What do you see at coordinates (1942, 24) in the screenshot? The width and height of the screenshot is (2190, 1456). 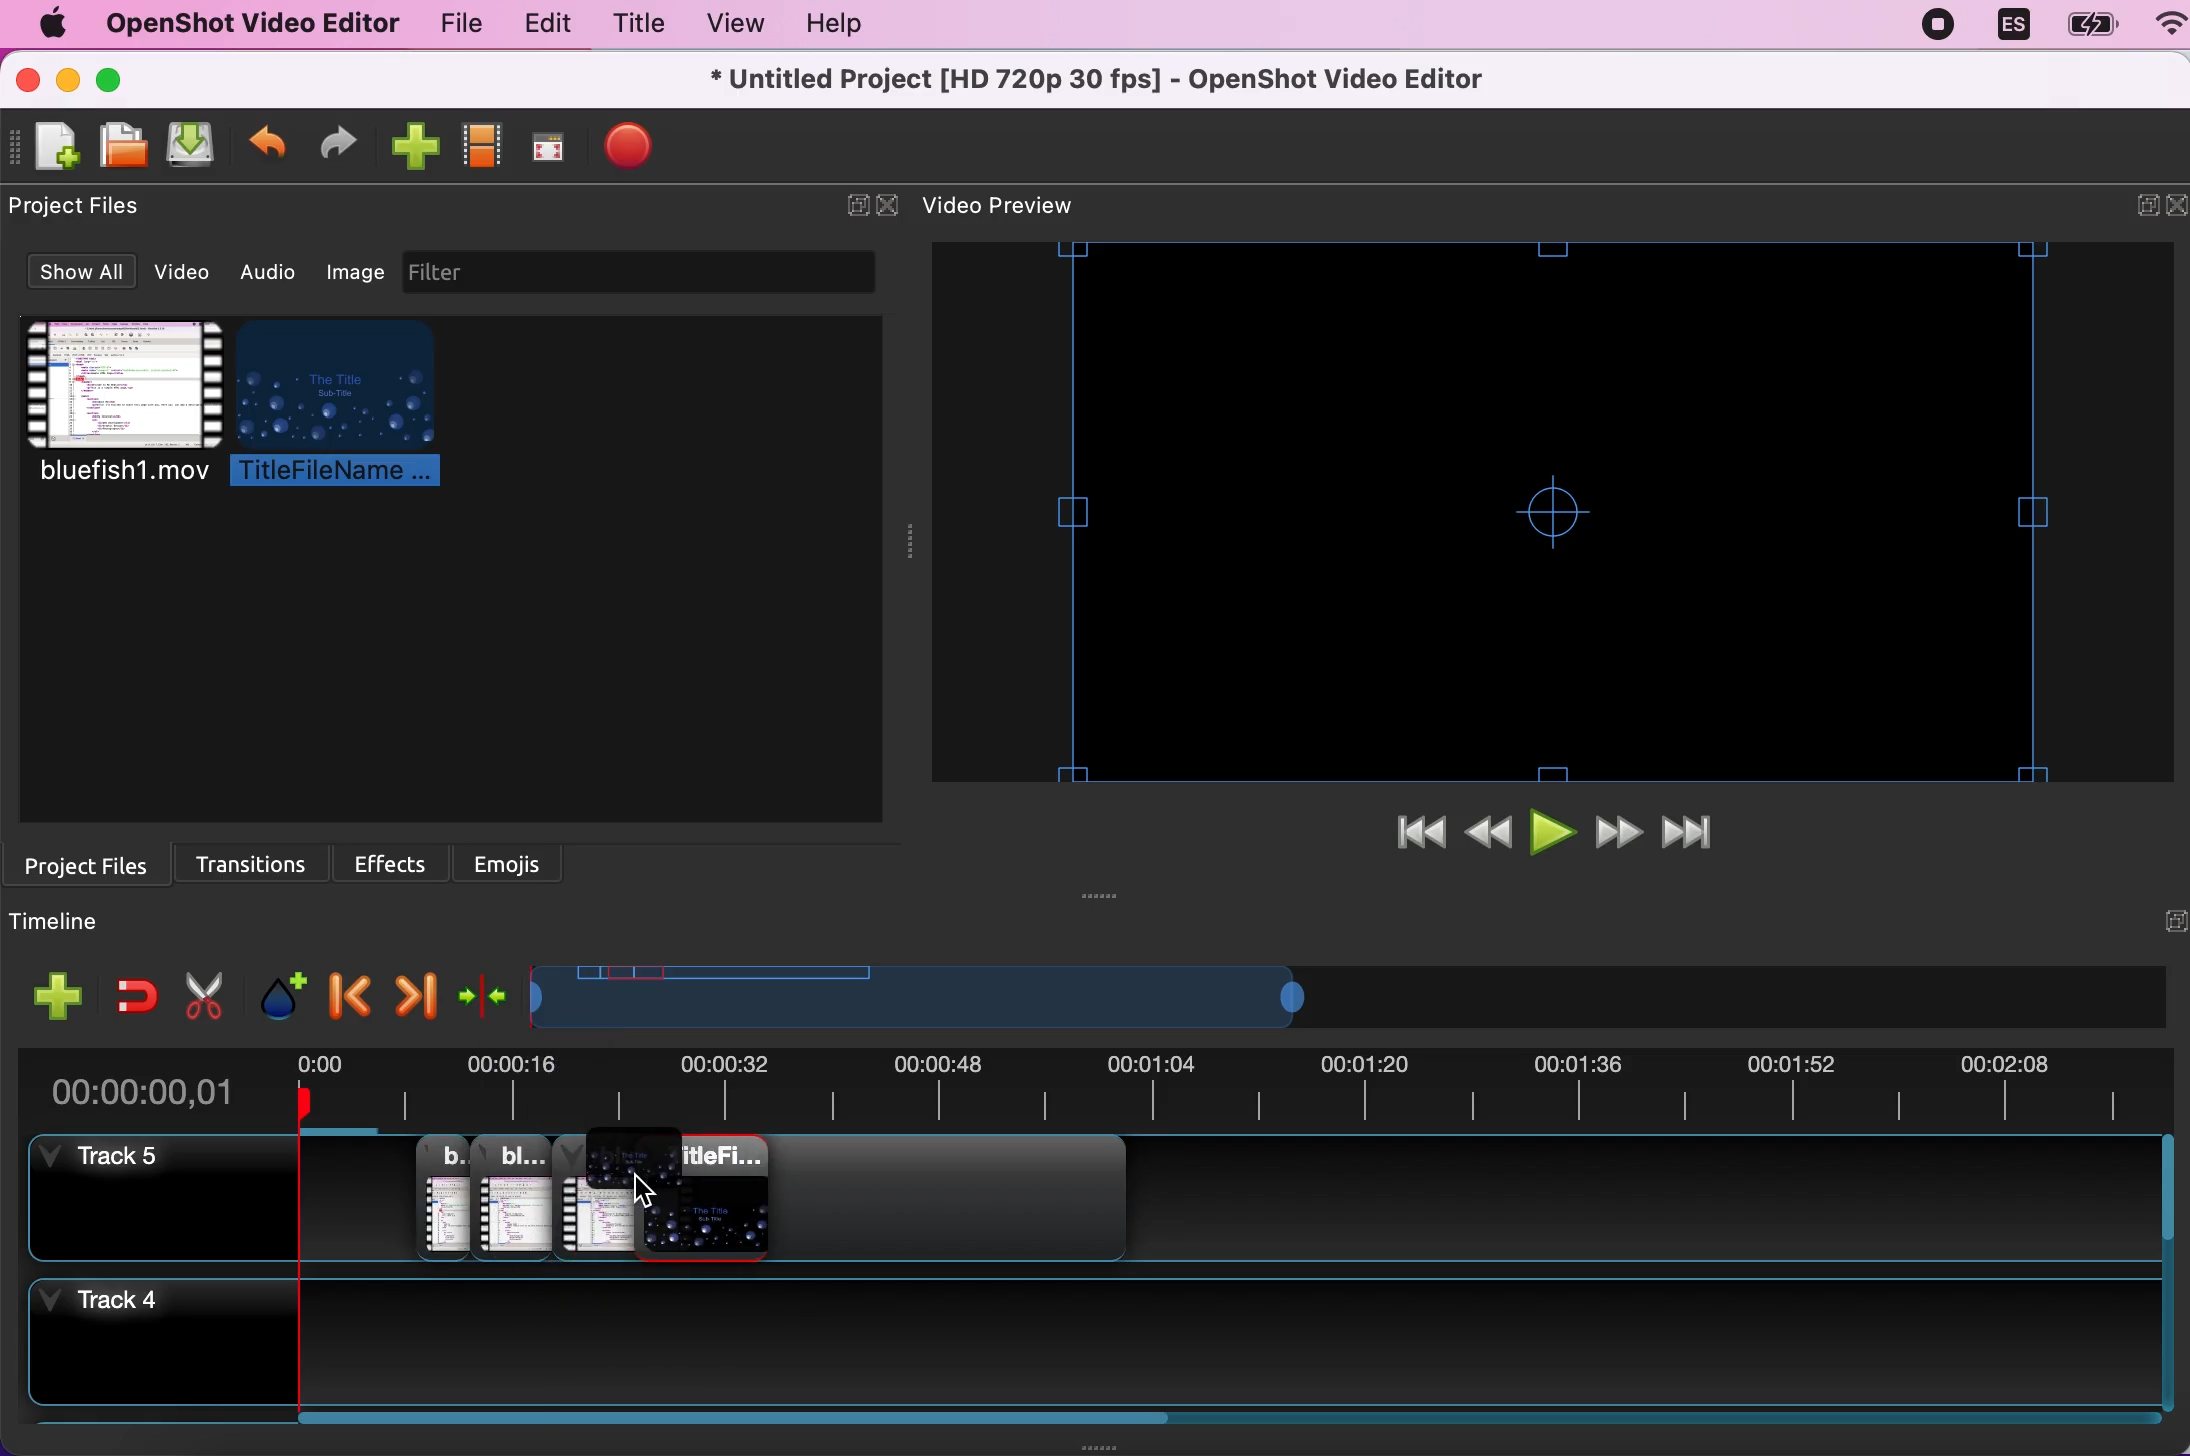 I see `recording stopped` at bounding box center [1942, 24].